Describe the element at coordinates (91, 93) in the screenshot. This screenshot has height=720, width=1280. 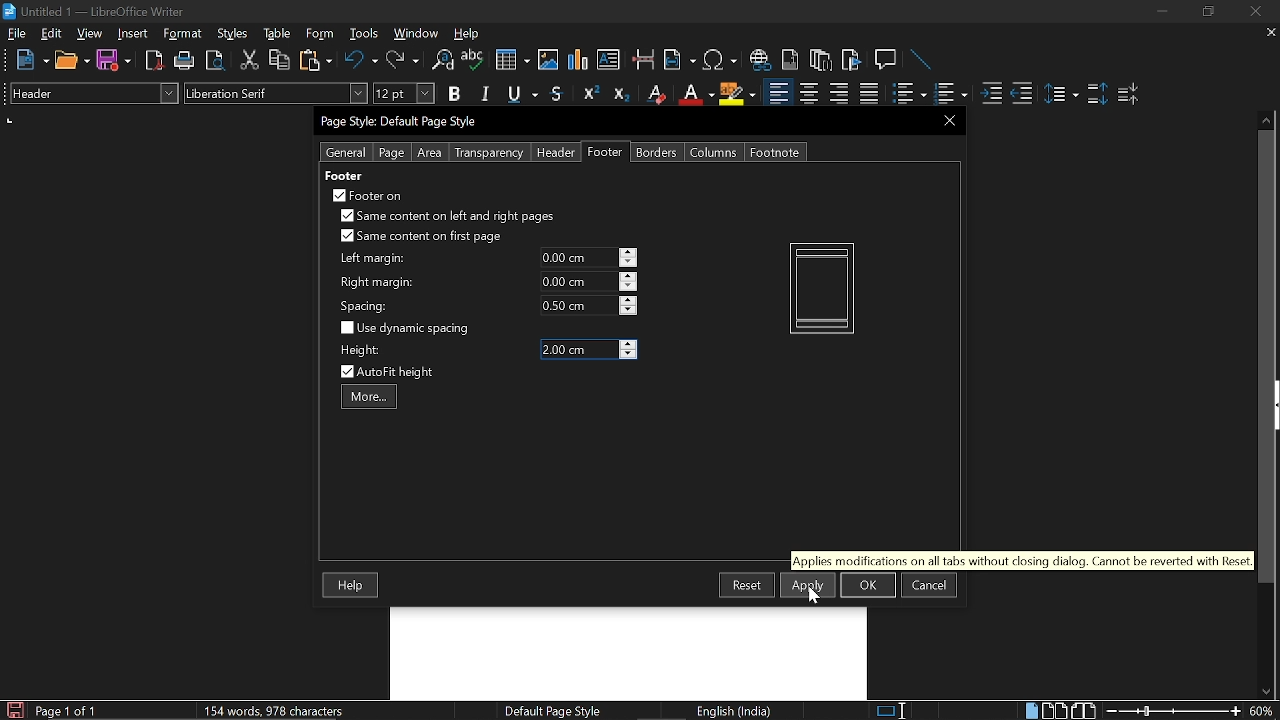
I see `Paragraph style` at that location.